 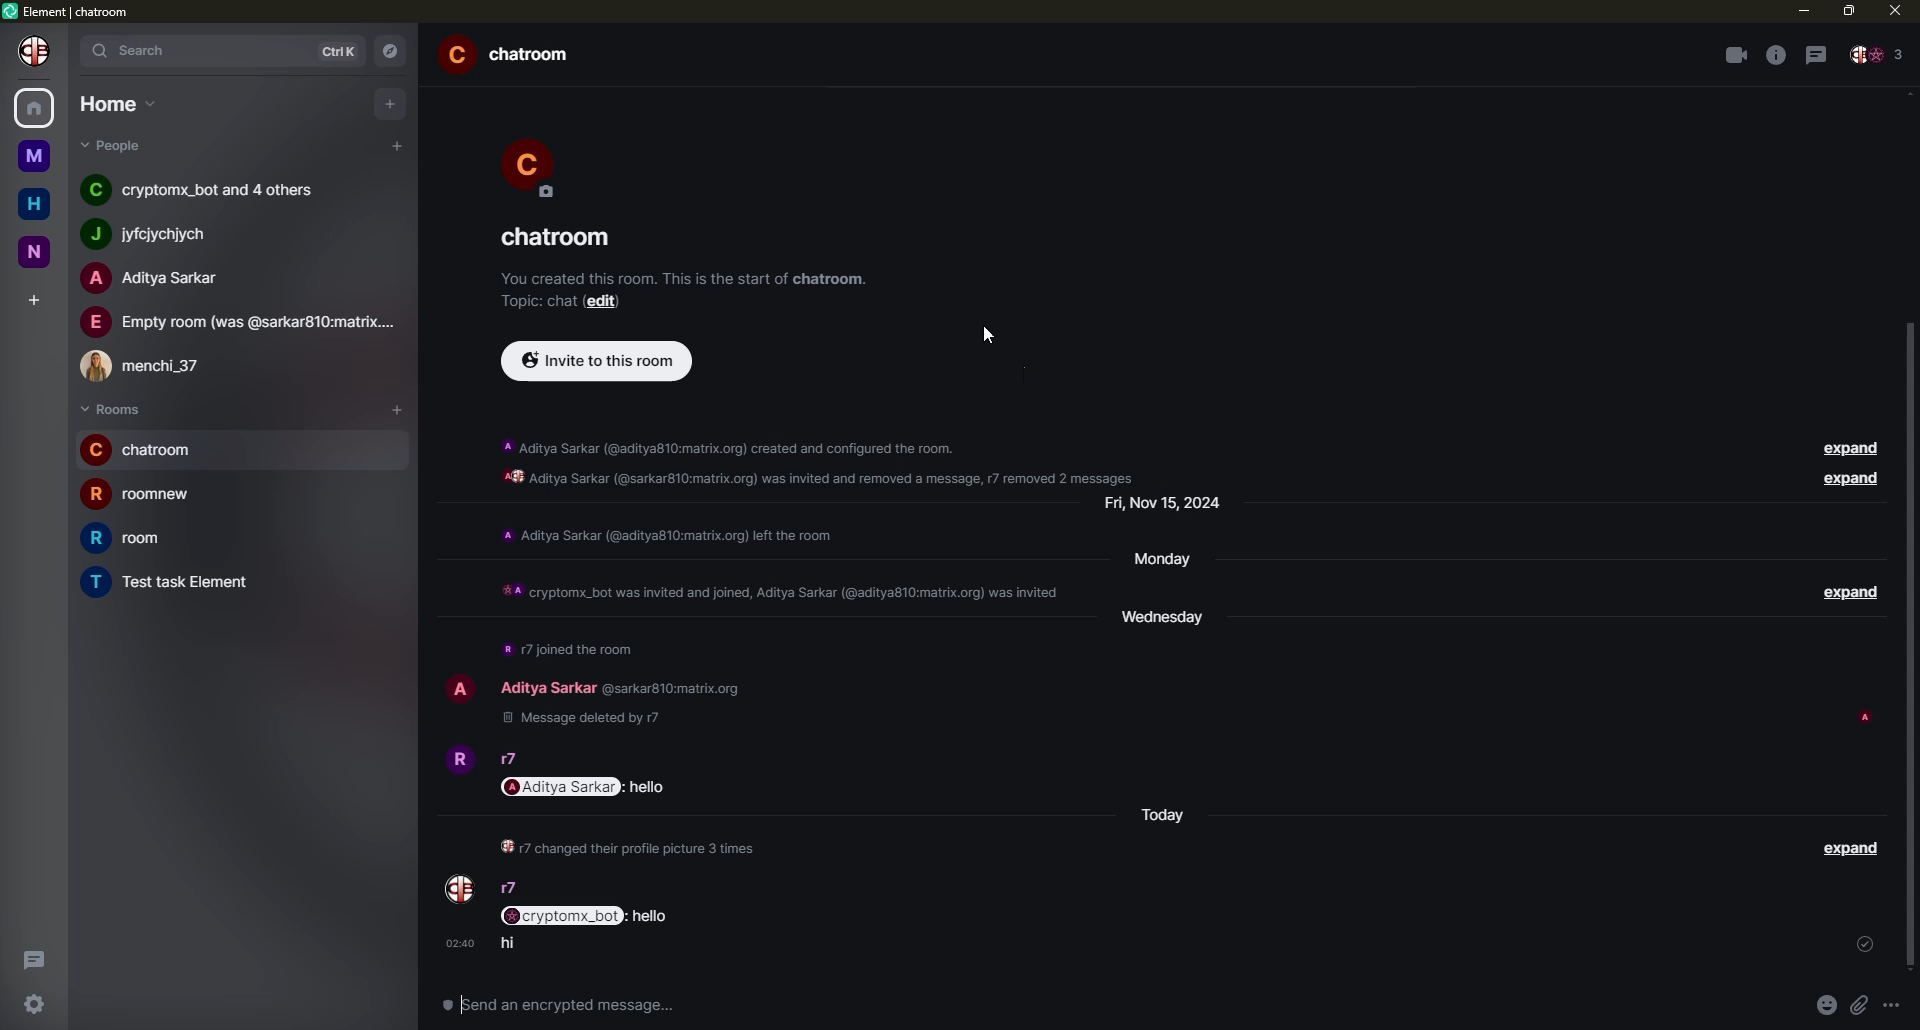 What do you see at coordinates (1167, 561) in the screenshot?
I see `day` at bounding box center [1167, 561].